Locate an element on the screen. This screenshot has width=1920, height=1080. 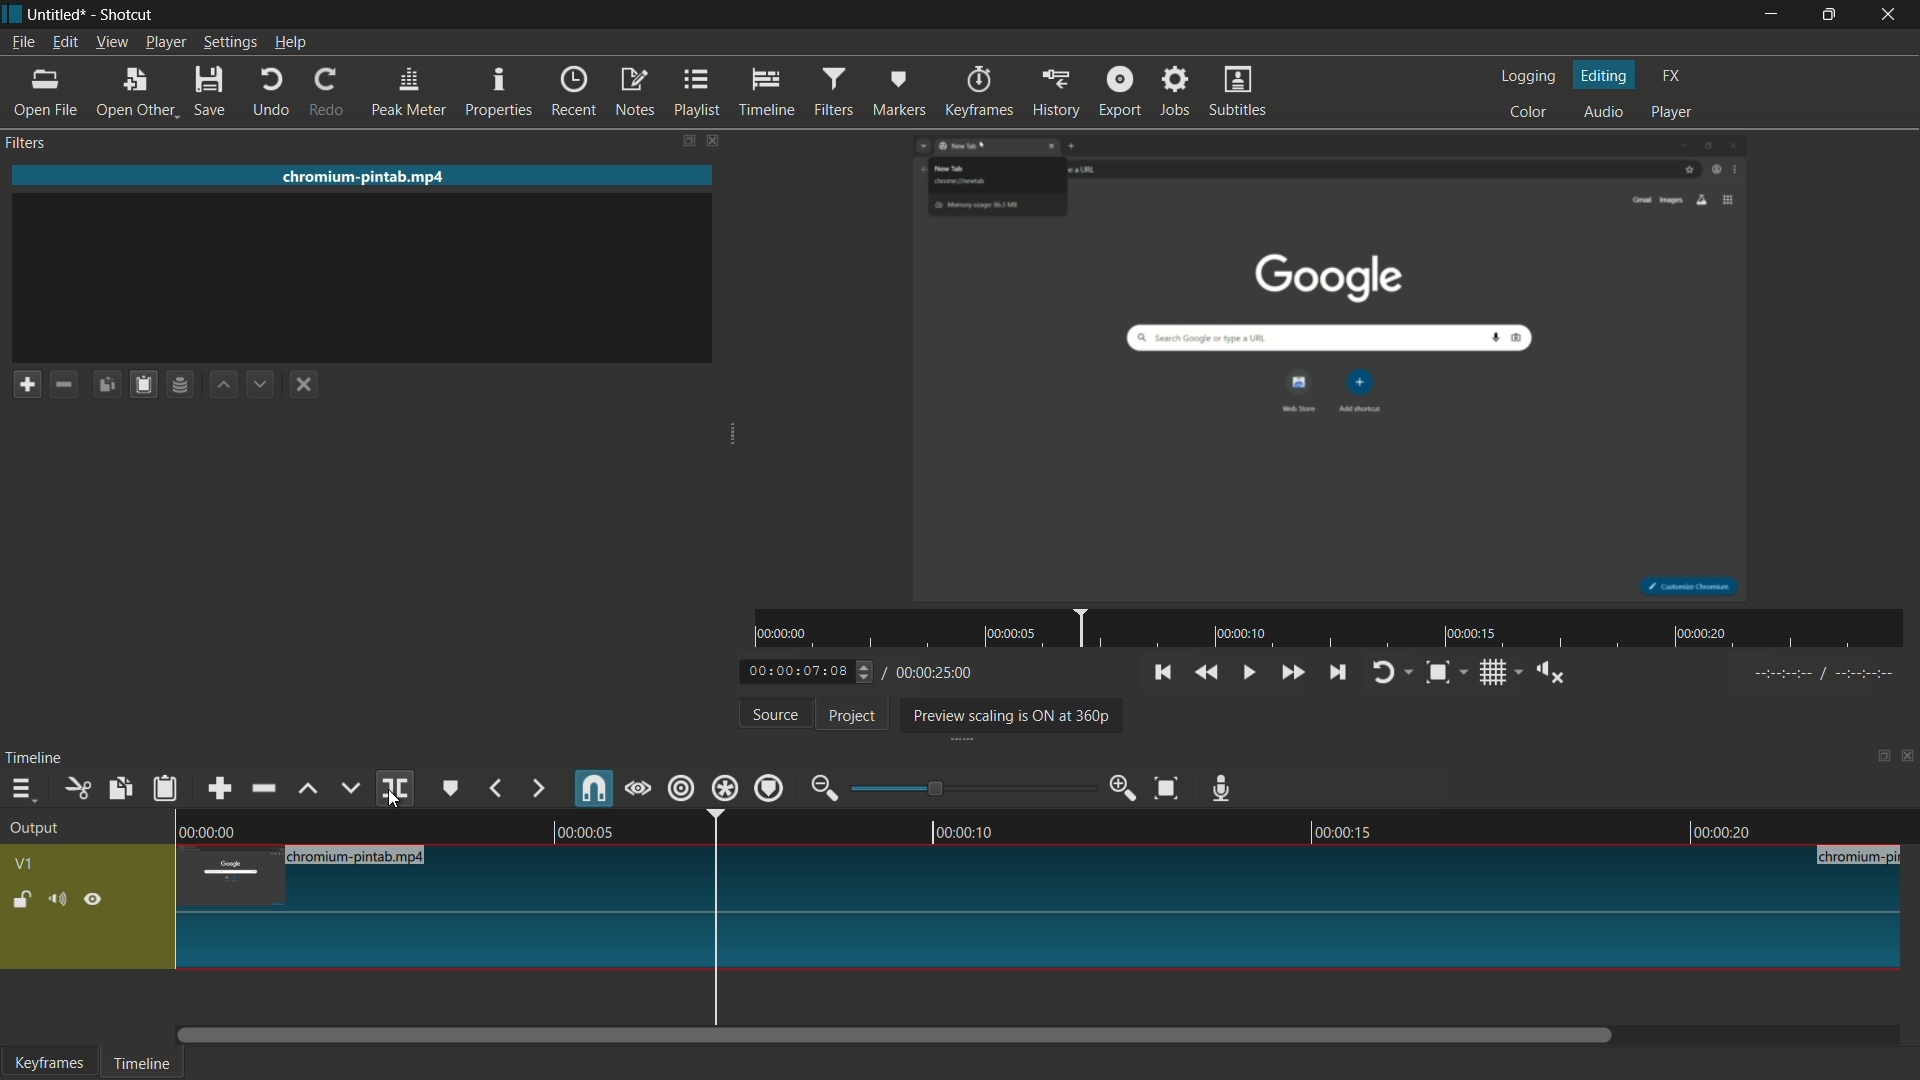
redo is located at coordinates (327, 91).